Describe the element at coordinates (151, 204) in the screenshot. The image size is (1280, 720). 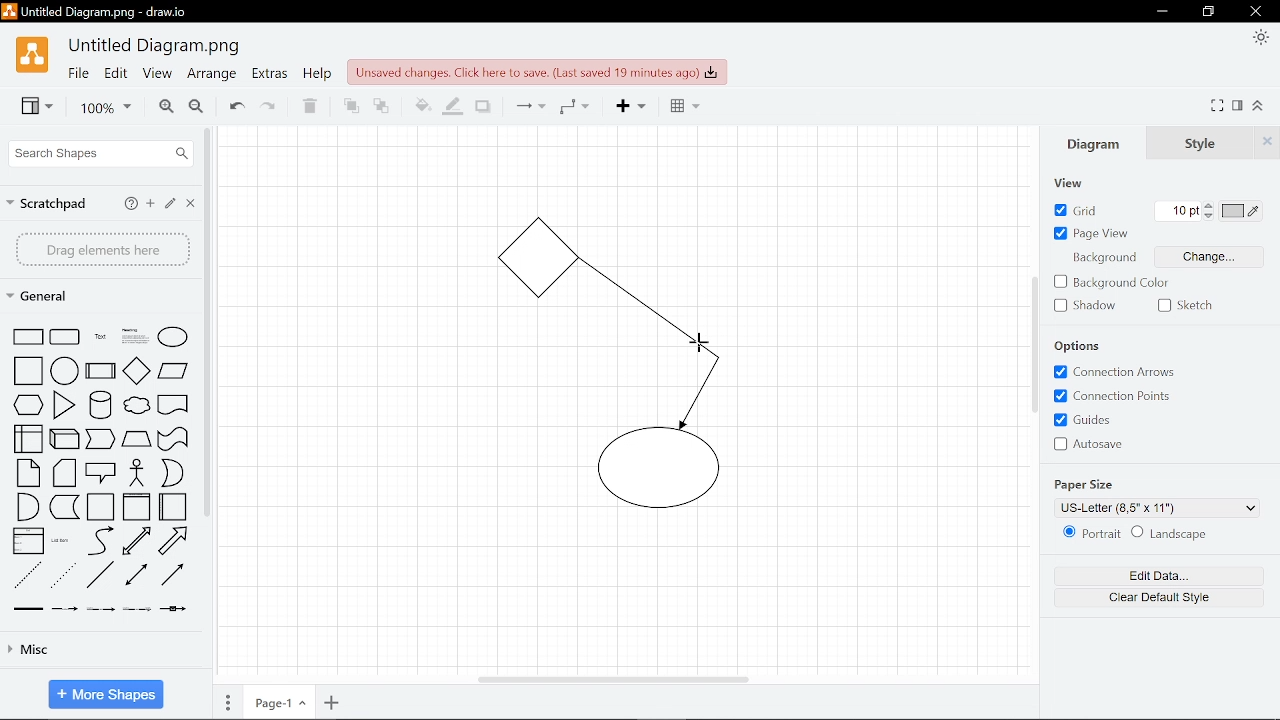
I see `Add scratchpad` at that location.